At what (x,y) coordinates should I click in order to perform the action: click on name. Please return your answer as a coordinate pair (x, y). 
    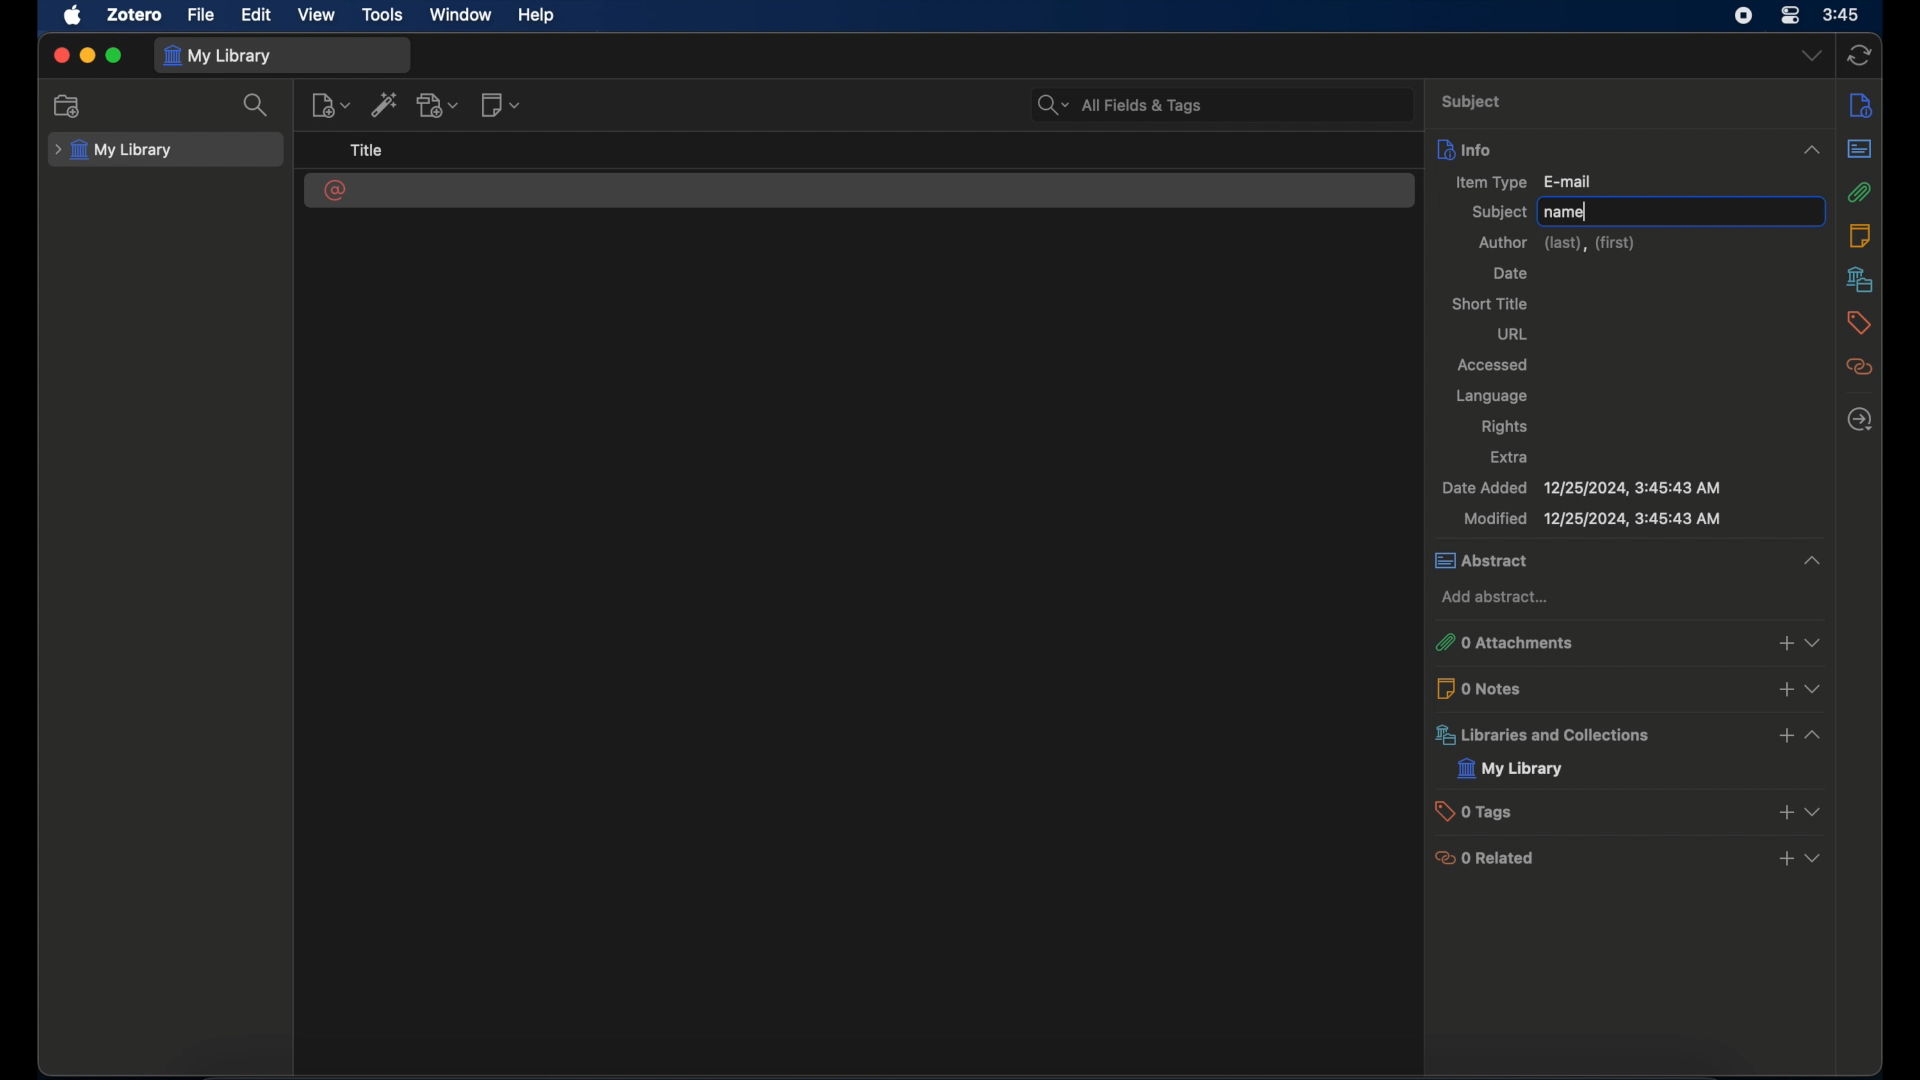
    Looking at the image, I should click on (1566, 213).